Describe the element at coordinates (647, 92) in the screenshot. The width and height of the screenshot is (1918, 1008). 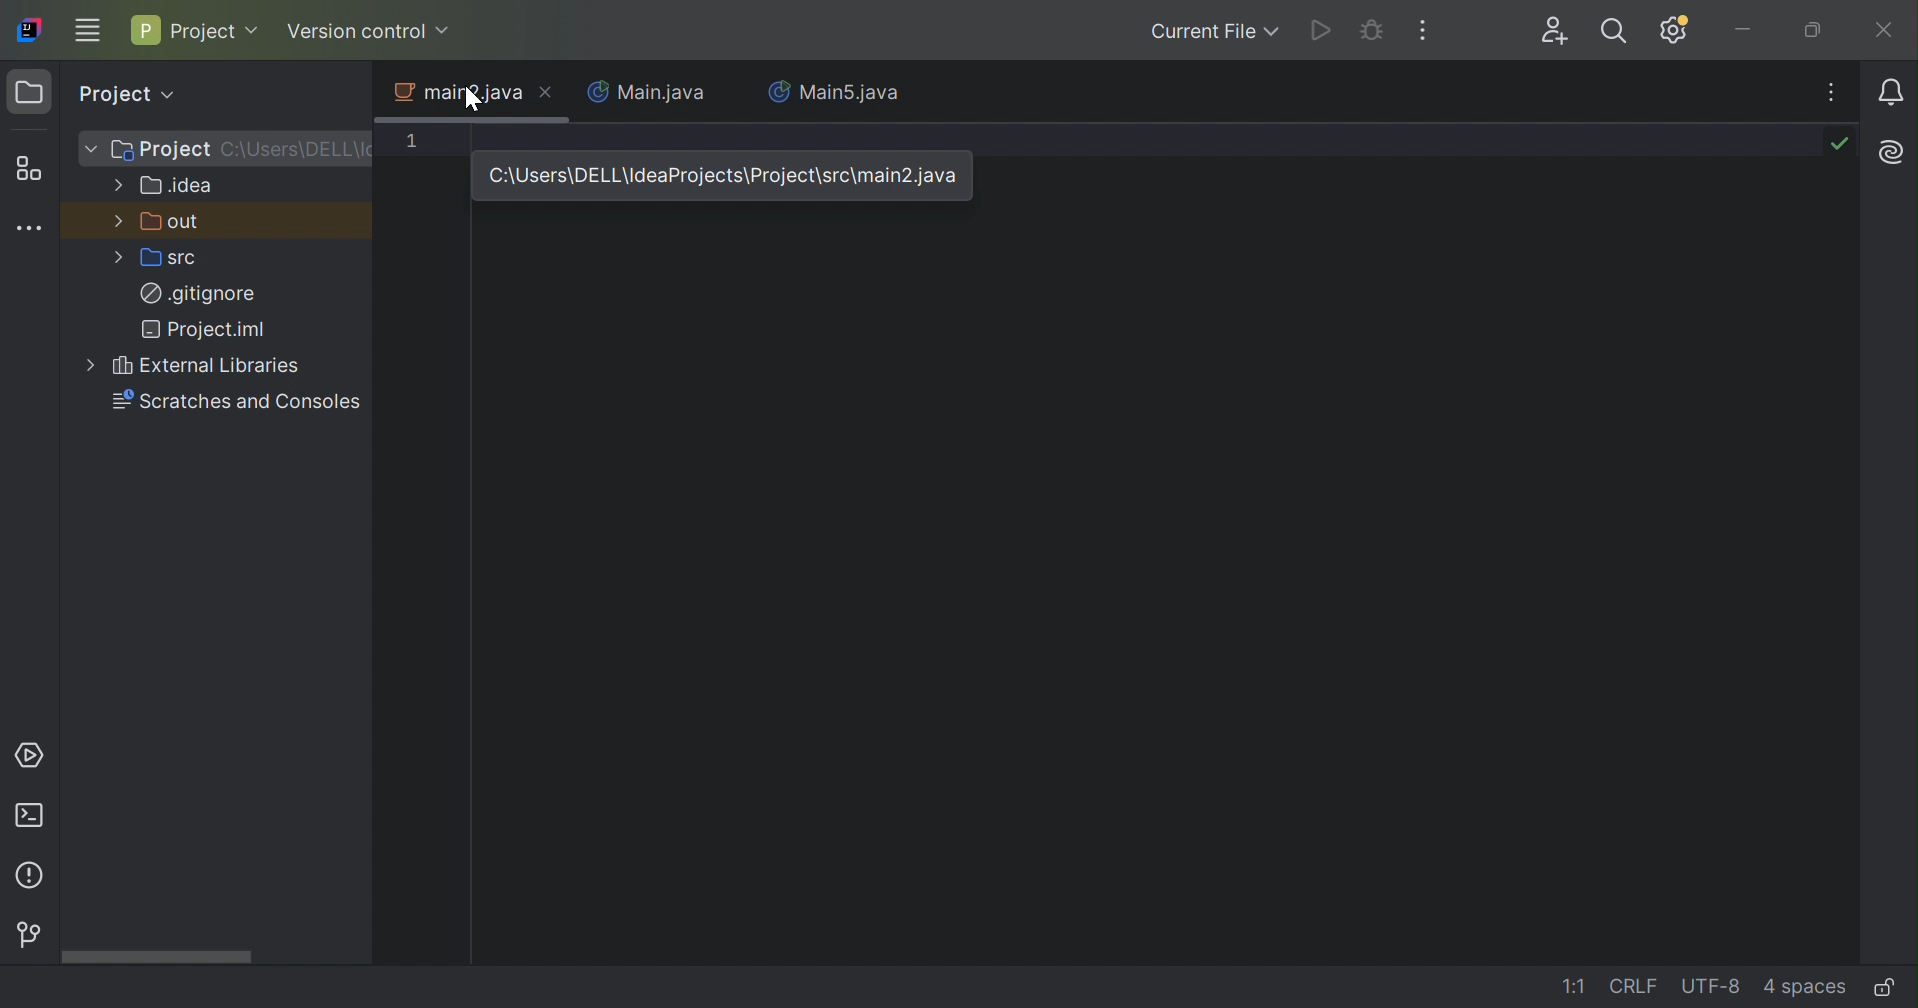
I see `Main.java` at that location.